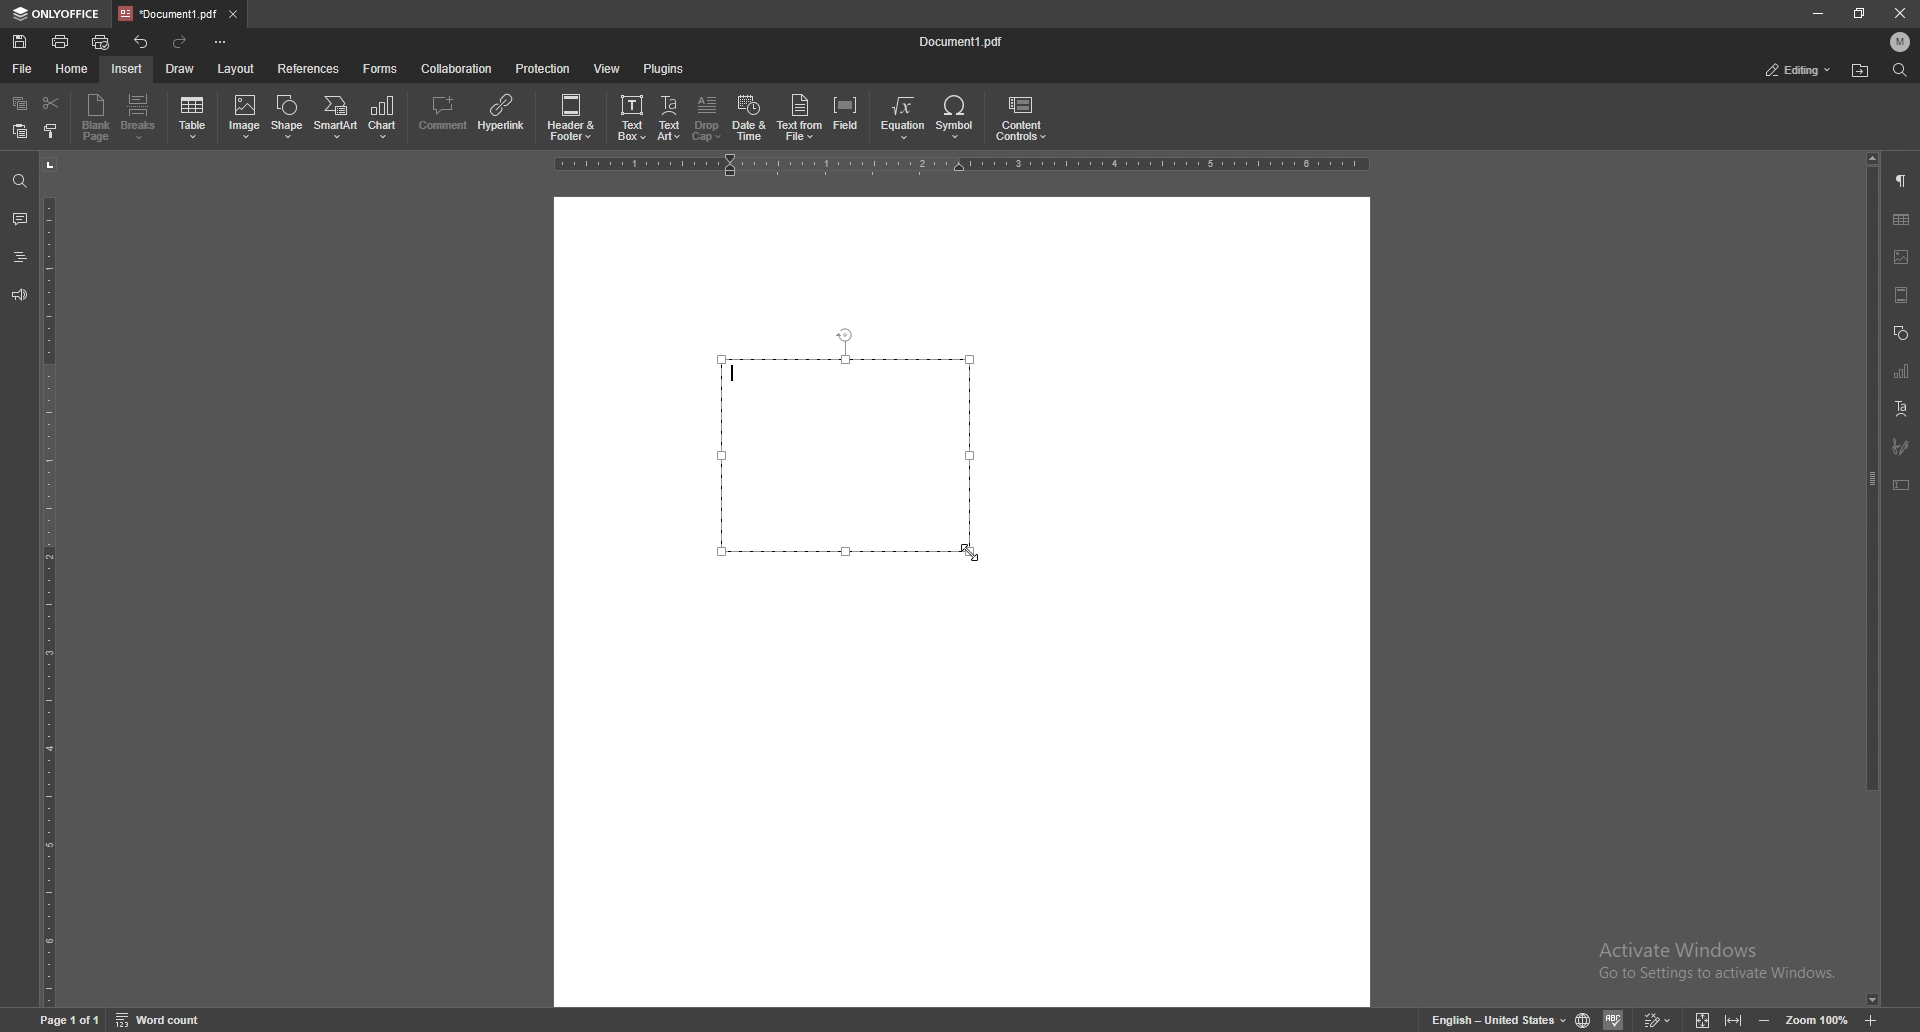 The image size is (1920, 1032). What do you see at coordinates (1870, 580) in the screenshot?
I see `scroll bar` at bounding box center [1870, 580].